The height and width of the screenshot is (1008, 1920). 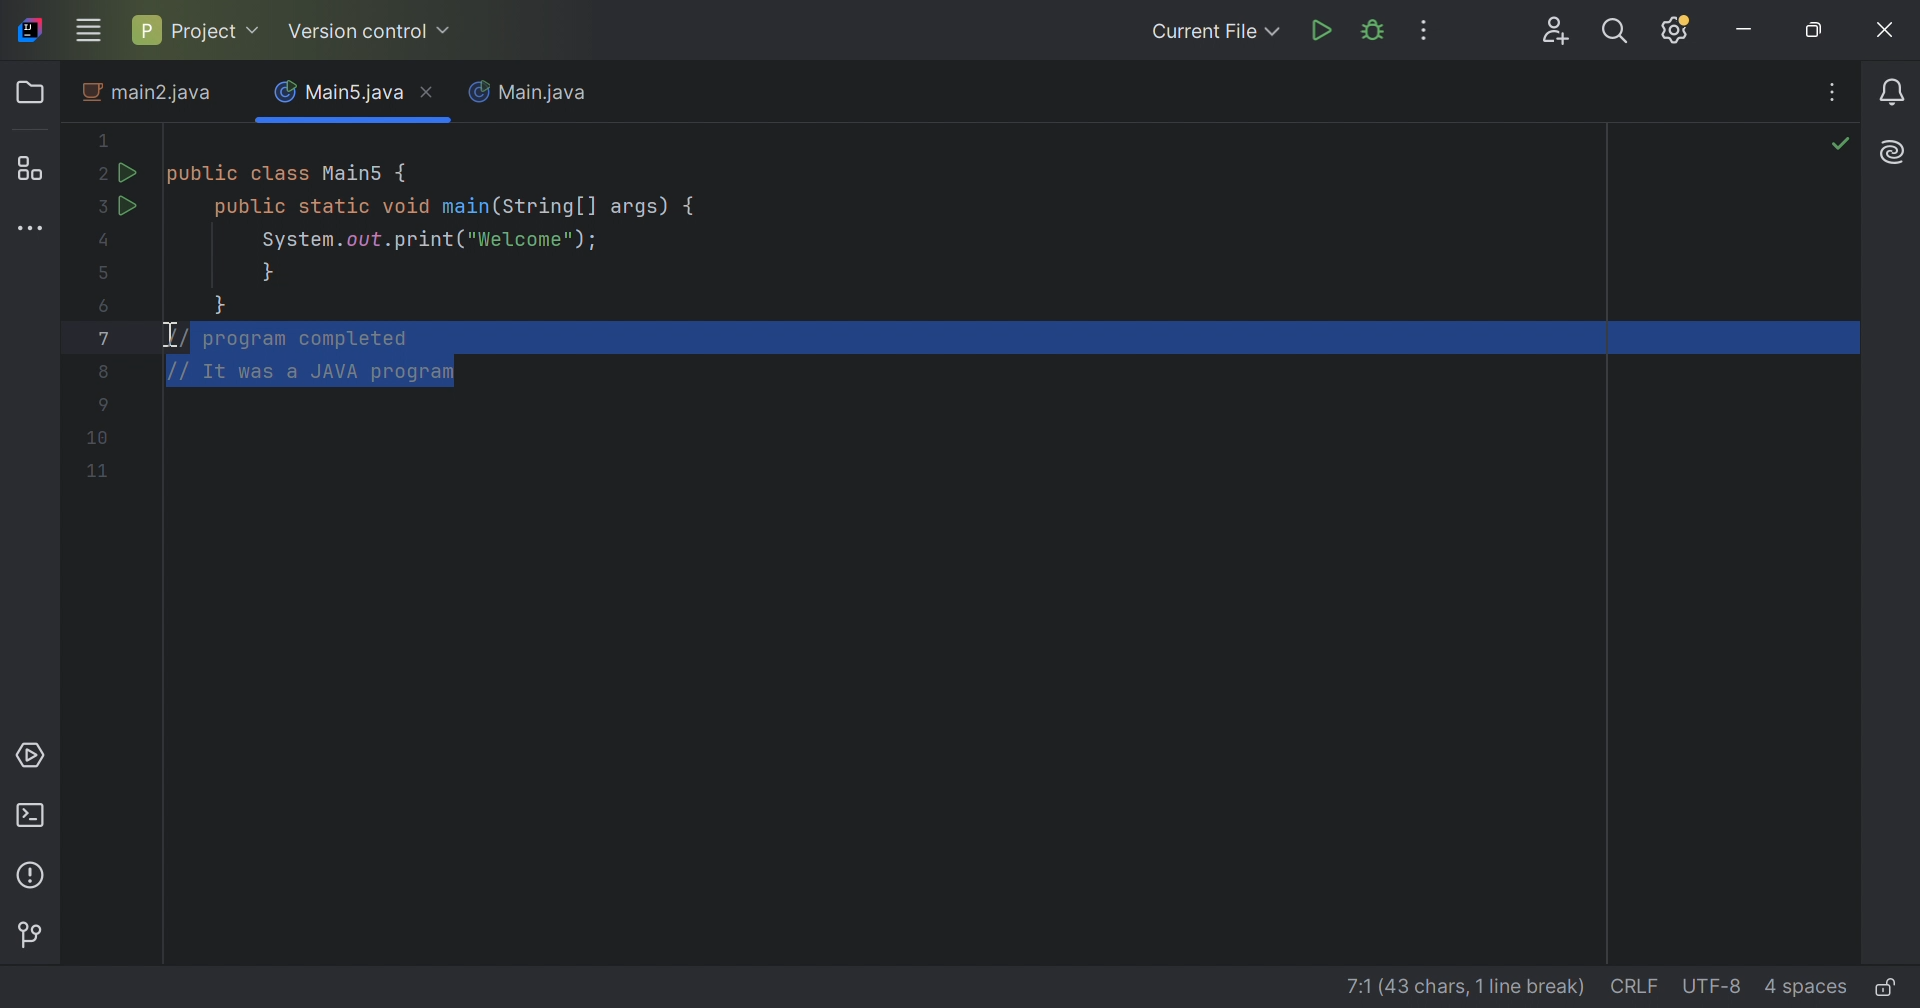 I want to click on Main menu, so click(x=89, y=30).